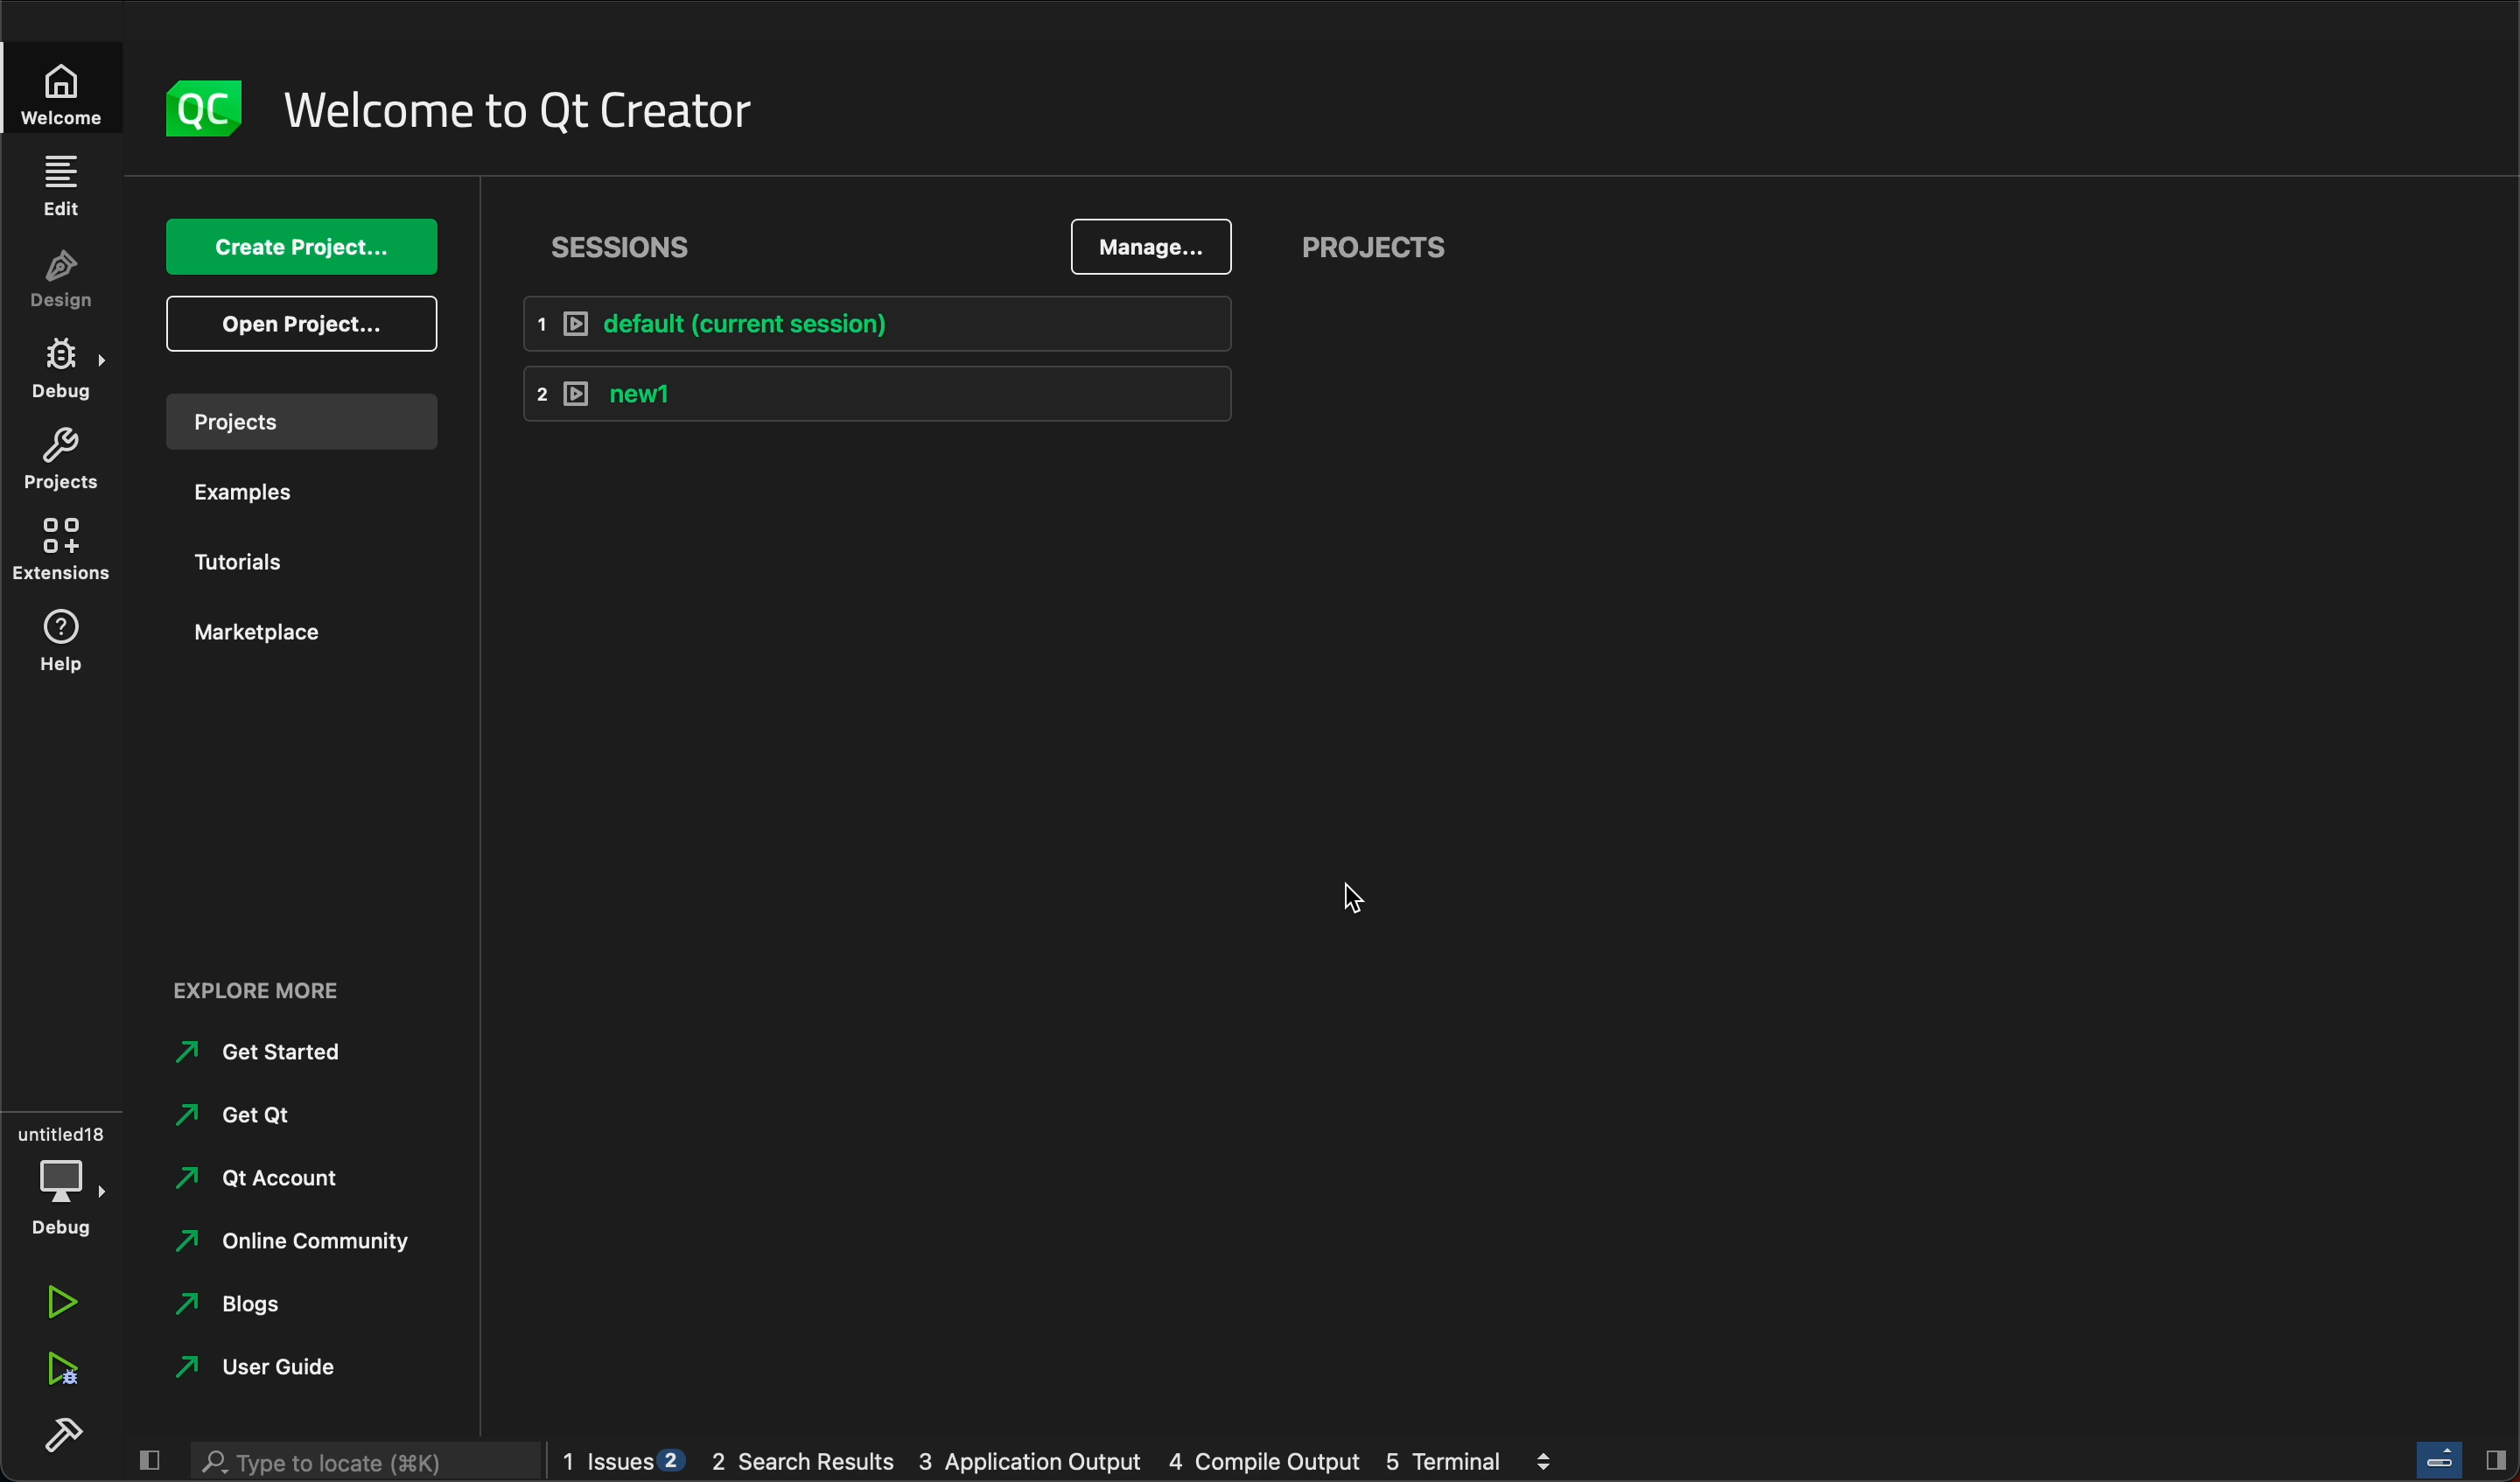 The height and width of the screenshot is (1482, 2520). What do you see at coordinates (356, 1462) in the screenshot?
I see `` at bounding box center [356, 1462].